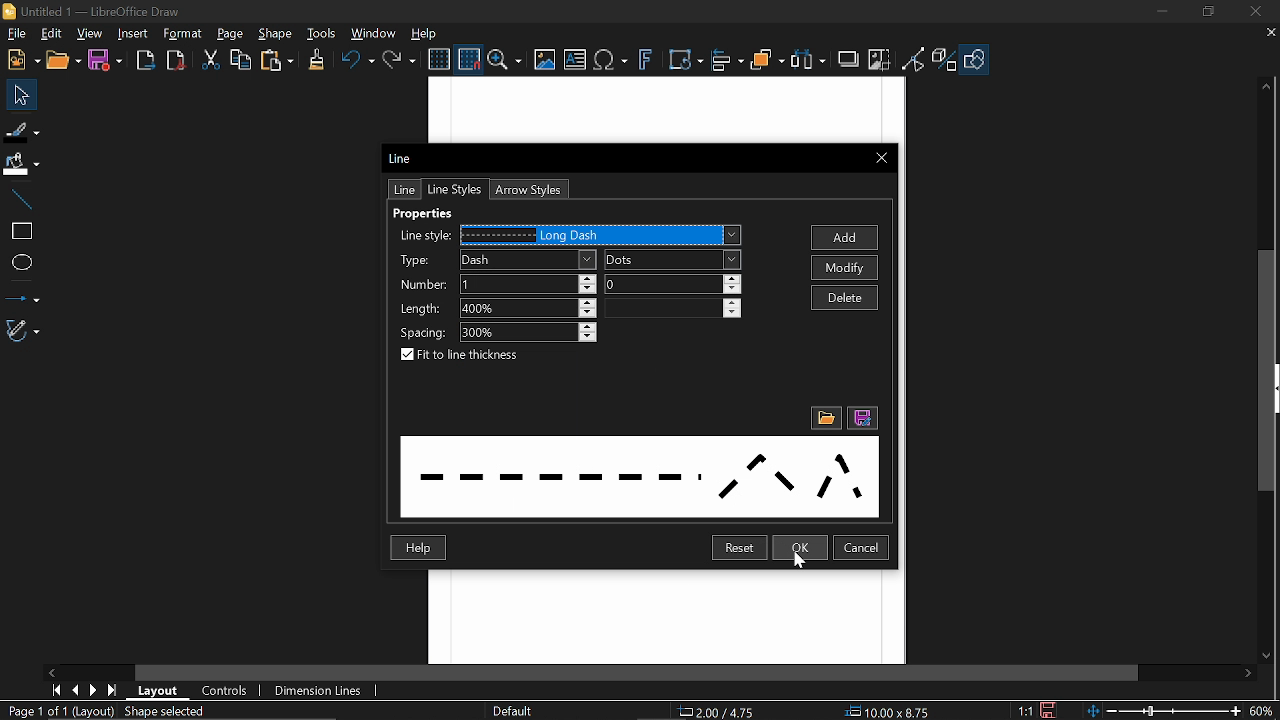 The height and width of the screenshot is (720, 1280). I want to click on First page, so click(57, 690).